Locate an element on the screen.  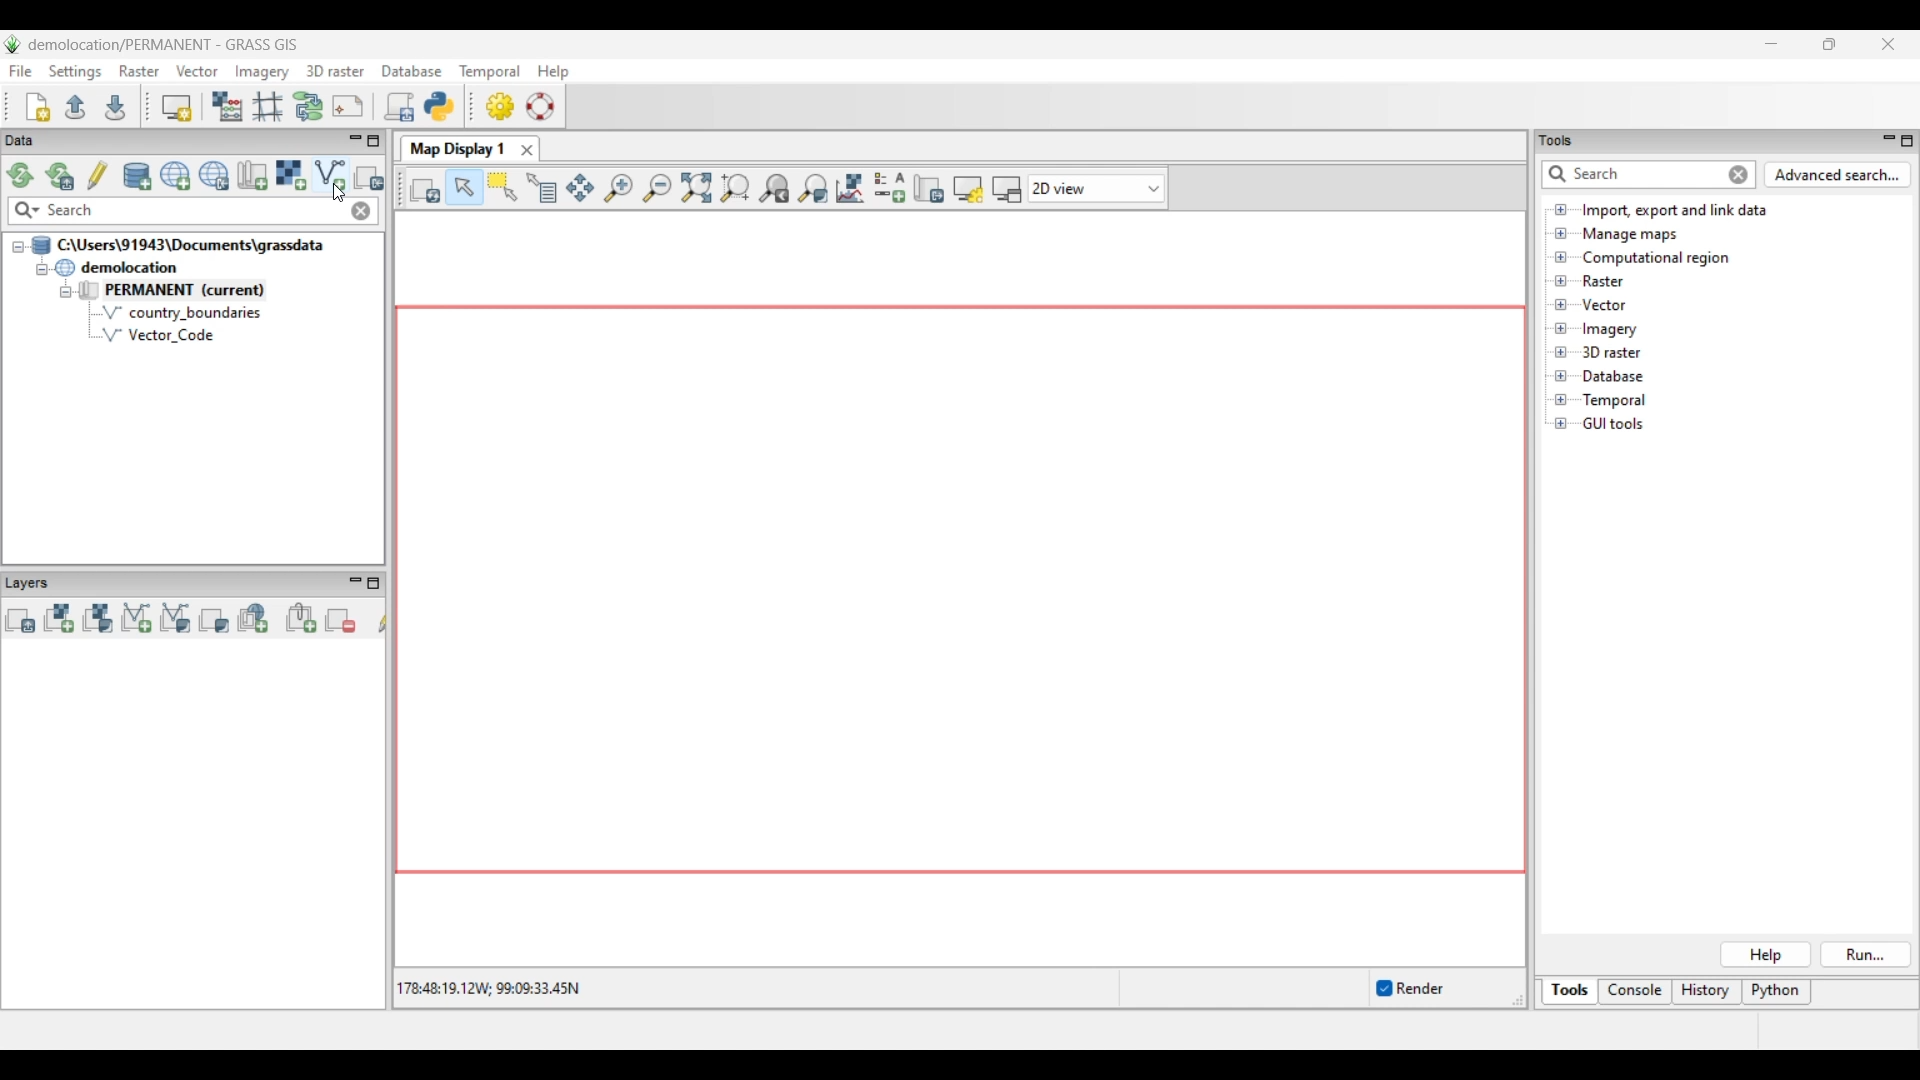
Console is located at coordinates (1635, 993).